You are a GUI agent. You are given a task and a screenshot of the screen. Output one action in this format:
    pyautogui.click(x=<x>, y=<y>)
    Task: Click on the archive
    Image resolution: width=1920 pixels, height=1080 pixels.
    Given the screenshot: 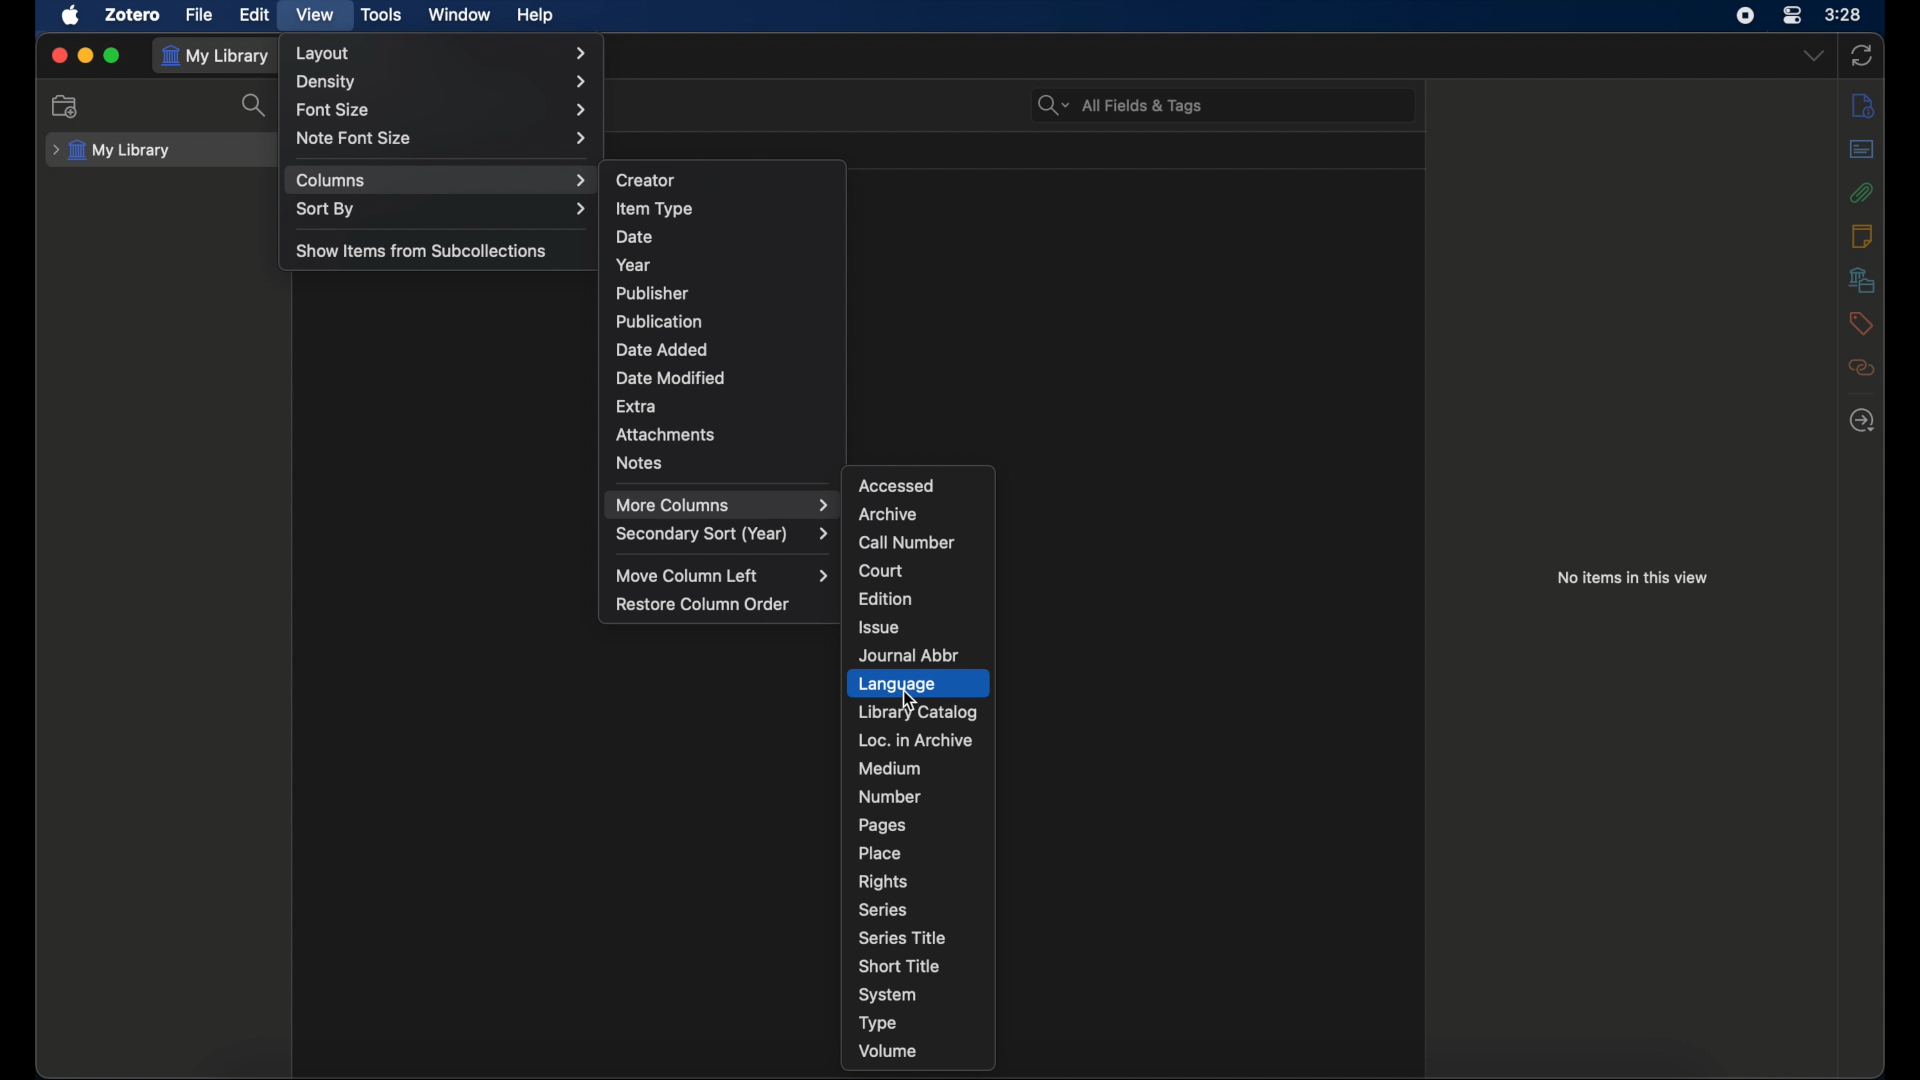 What is the action you would take?
    pyautogui.click(x=887, y=515)
    